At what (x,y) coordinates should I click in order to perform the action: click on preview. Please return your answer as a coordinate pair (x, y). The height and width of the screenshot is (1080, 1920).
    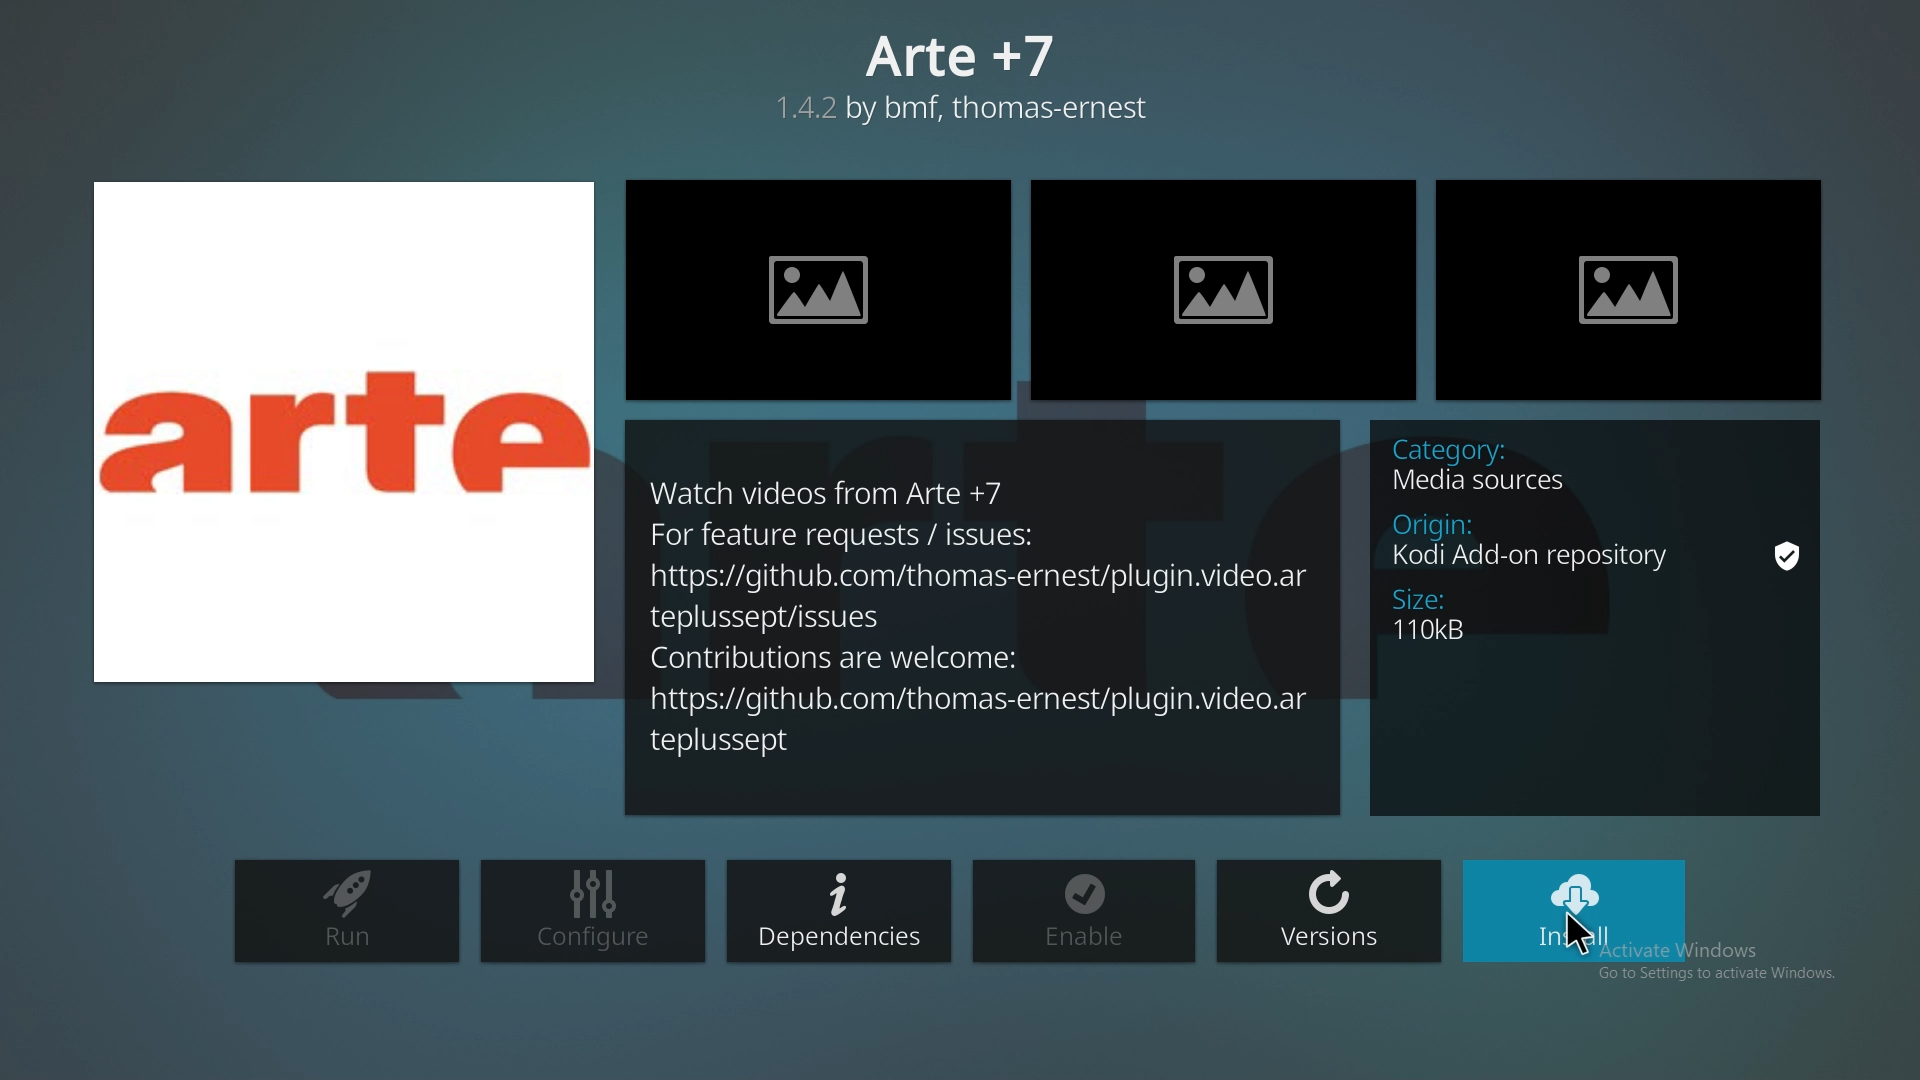
    Looking at the image, I should click on (1629, 290).